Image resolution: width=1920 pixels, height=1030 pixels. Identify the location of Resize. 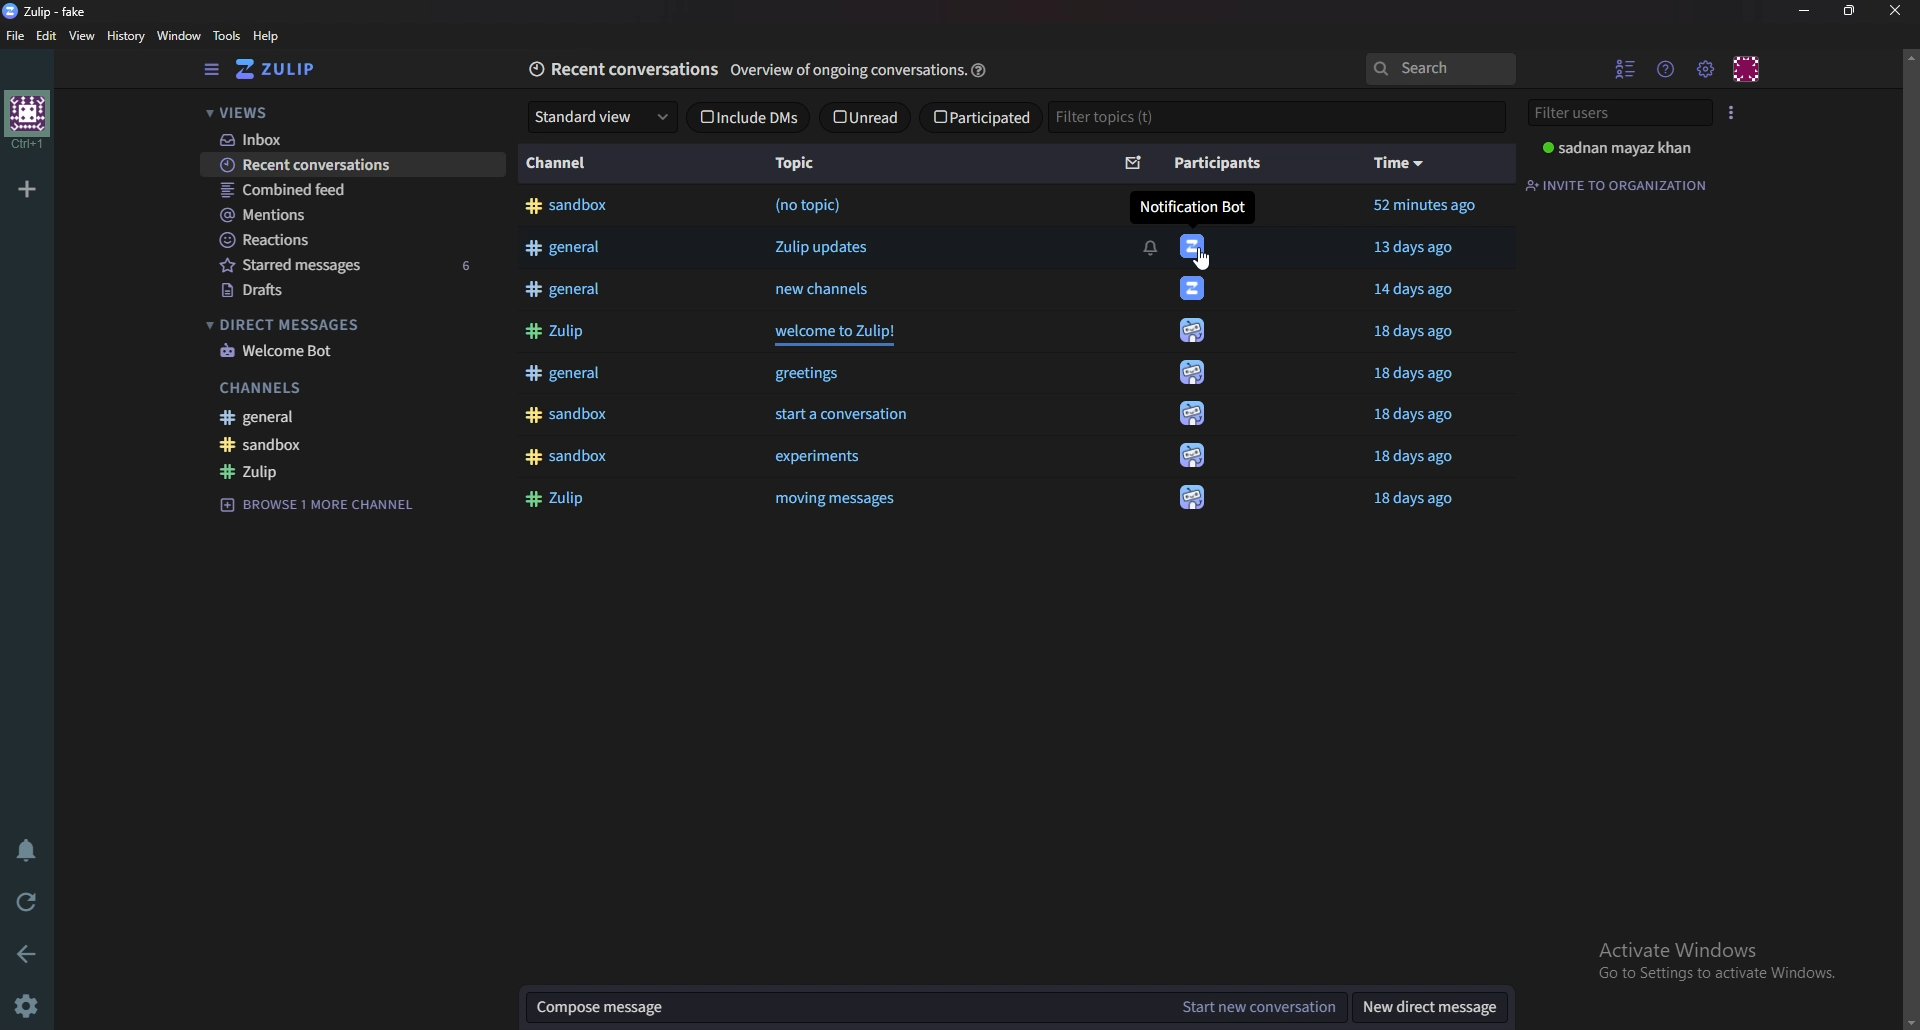
(1849, 12).